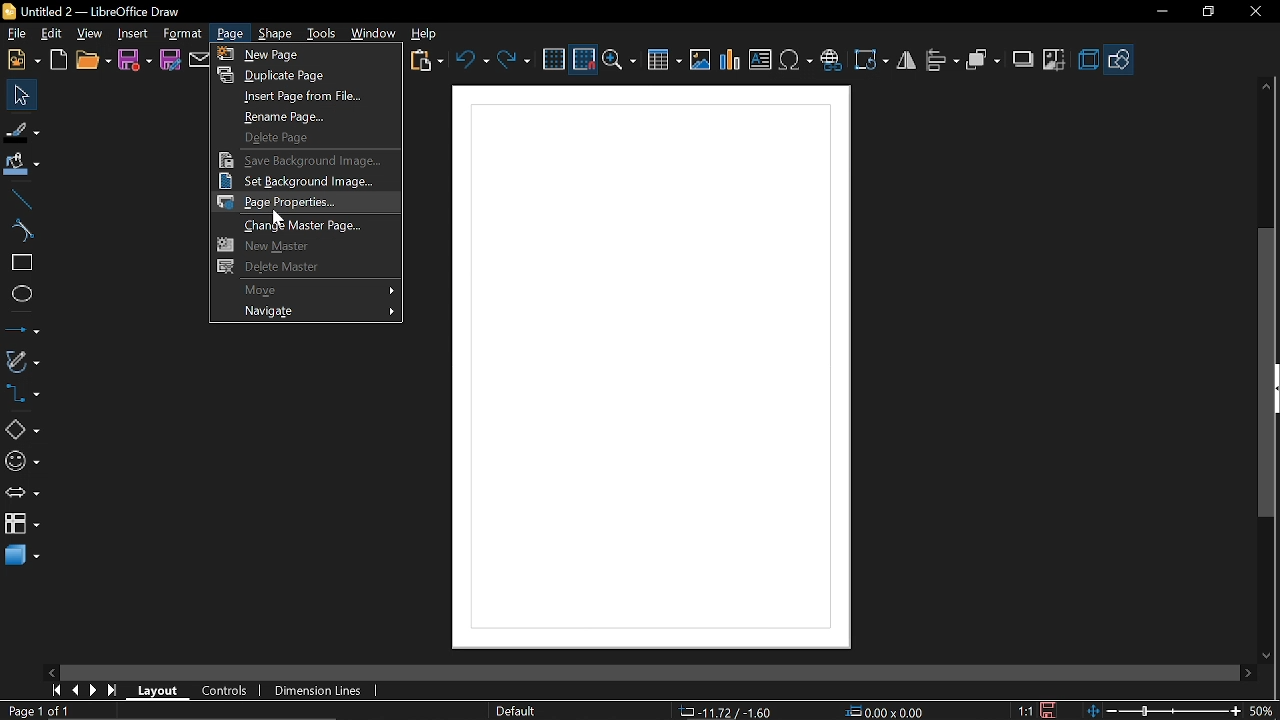 The width and height of the screenshot is (1280, 720). Describe the element at coordinates (1165, 710) in the screenshot. I see `Zoom changes` at that location.